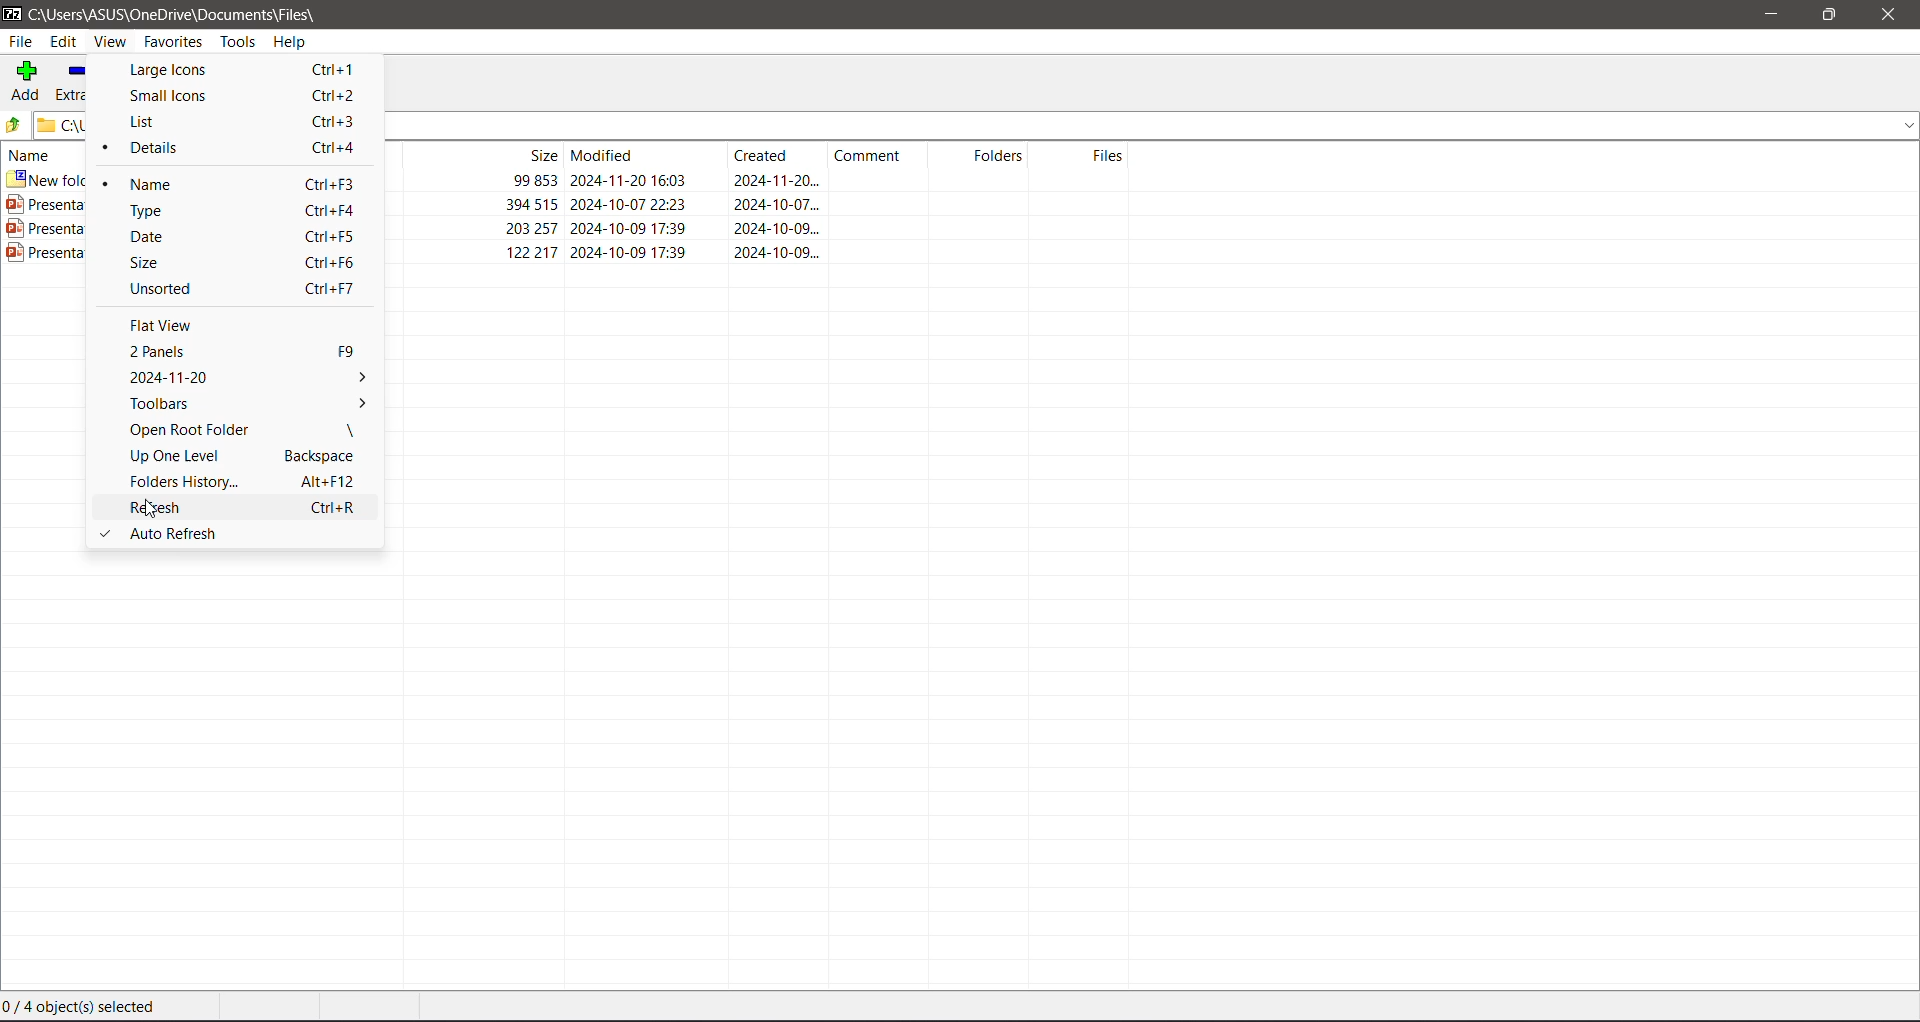 The width and height of the screenshot is (1920, 1022). What do you see at coordinates (21, 126) in the screenshot?
I see `folder` at bounding box center [21, 126].